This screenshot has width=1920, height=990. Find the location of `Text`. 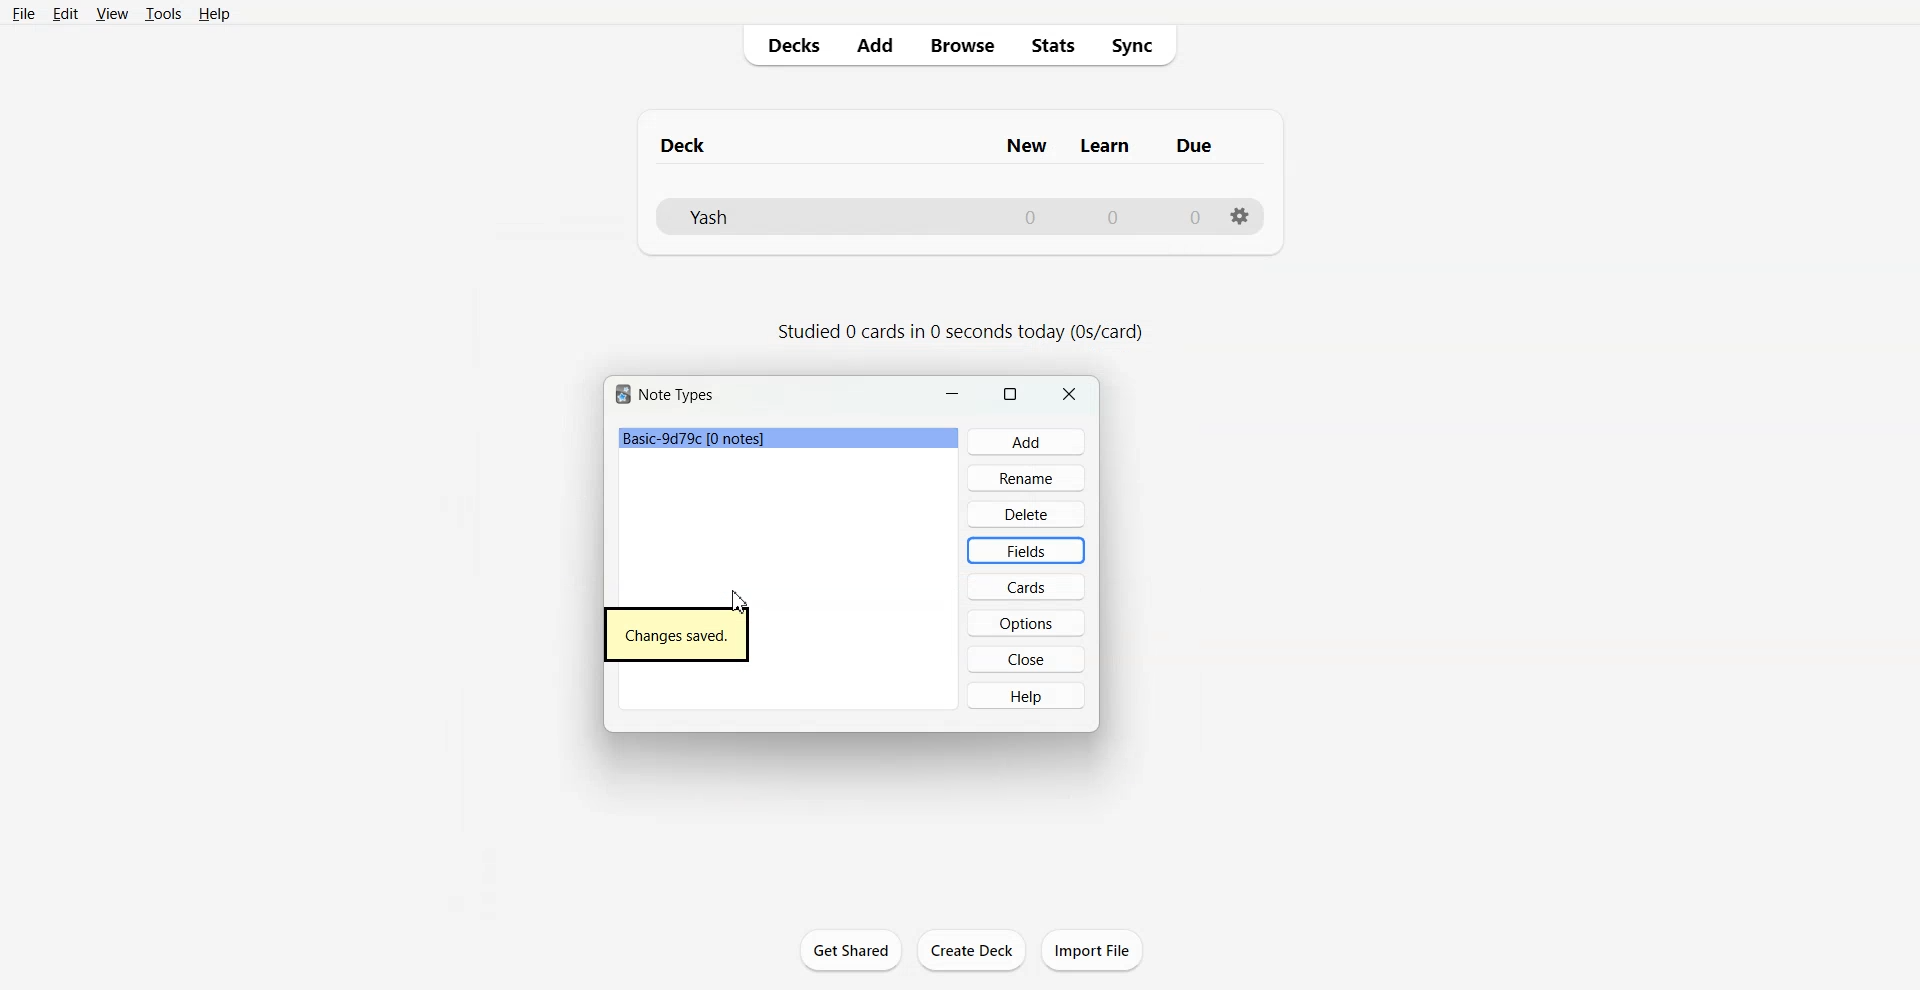

Text is located at coordinates (677, 395).